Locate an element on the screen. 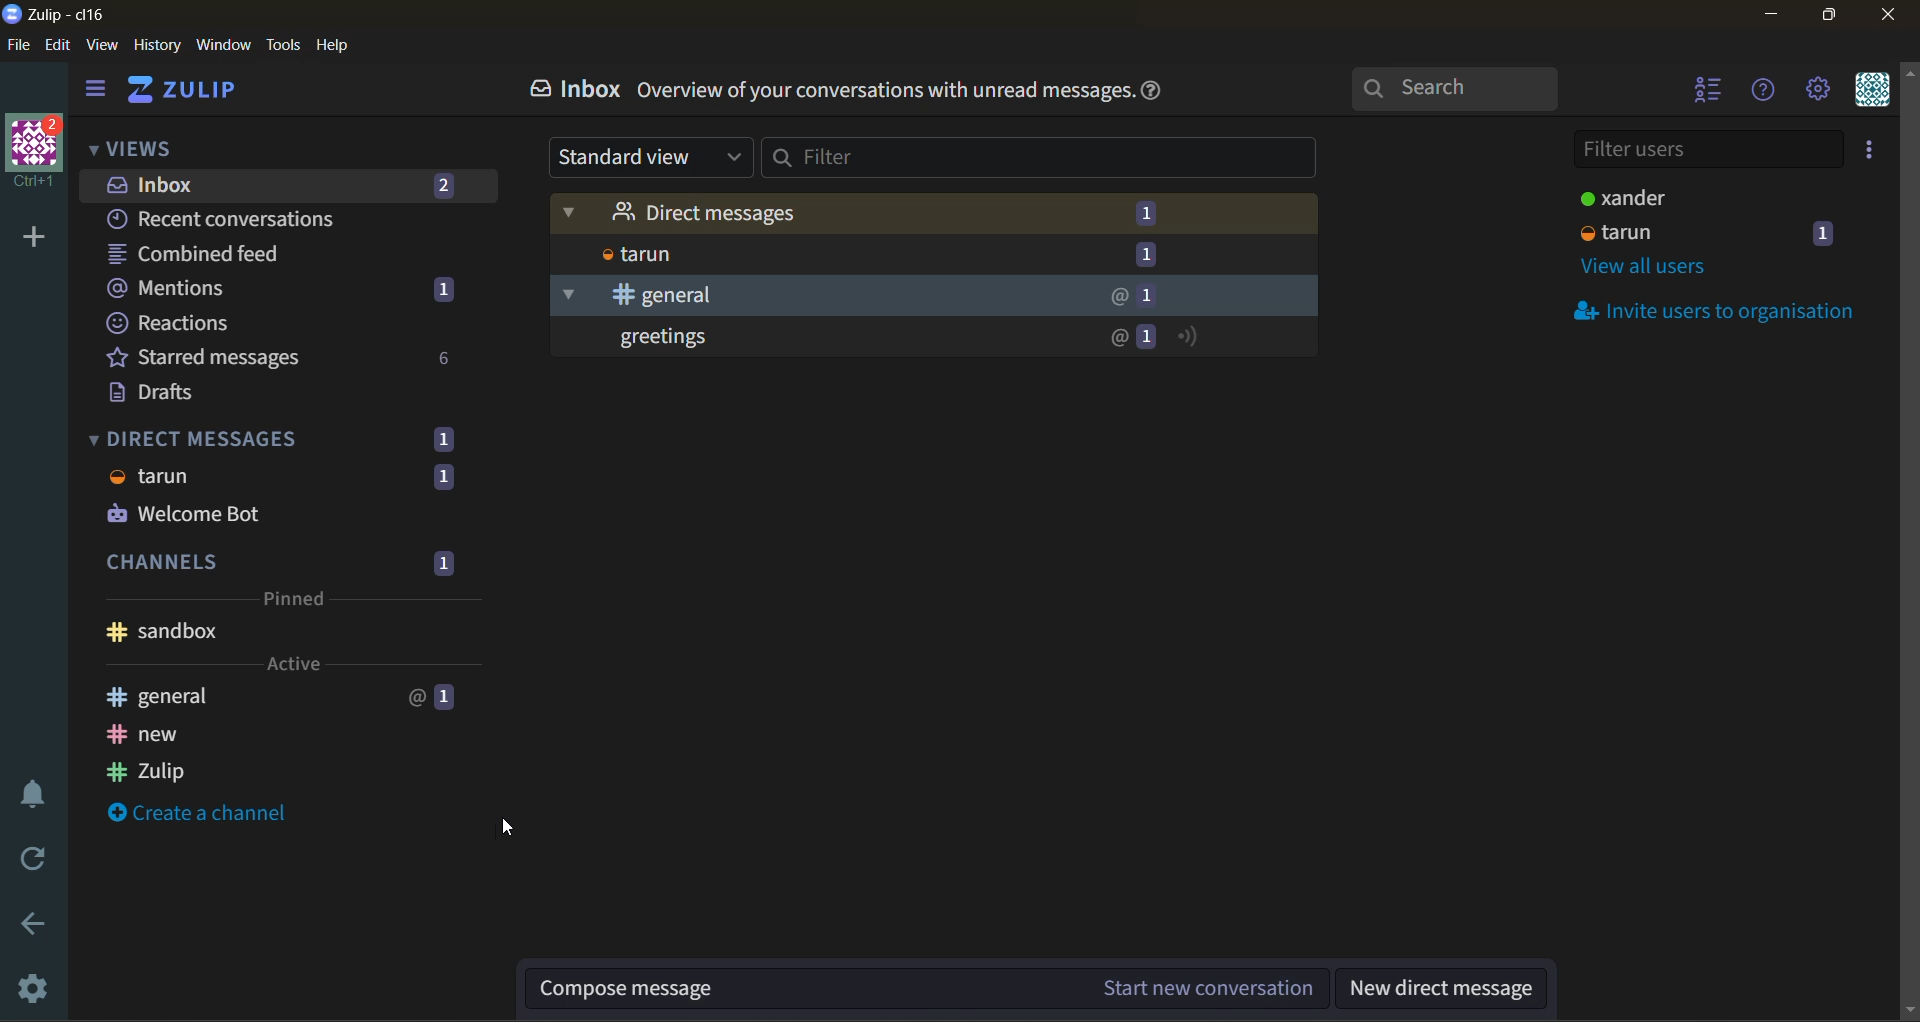  close is located at coordinates (1889, 18).